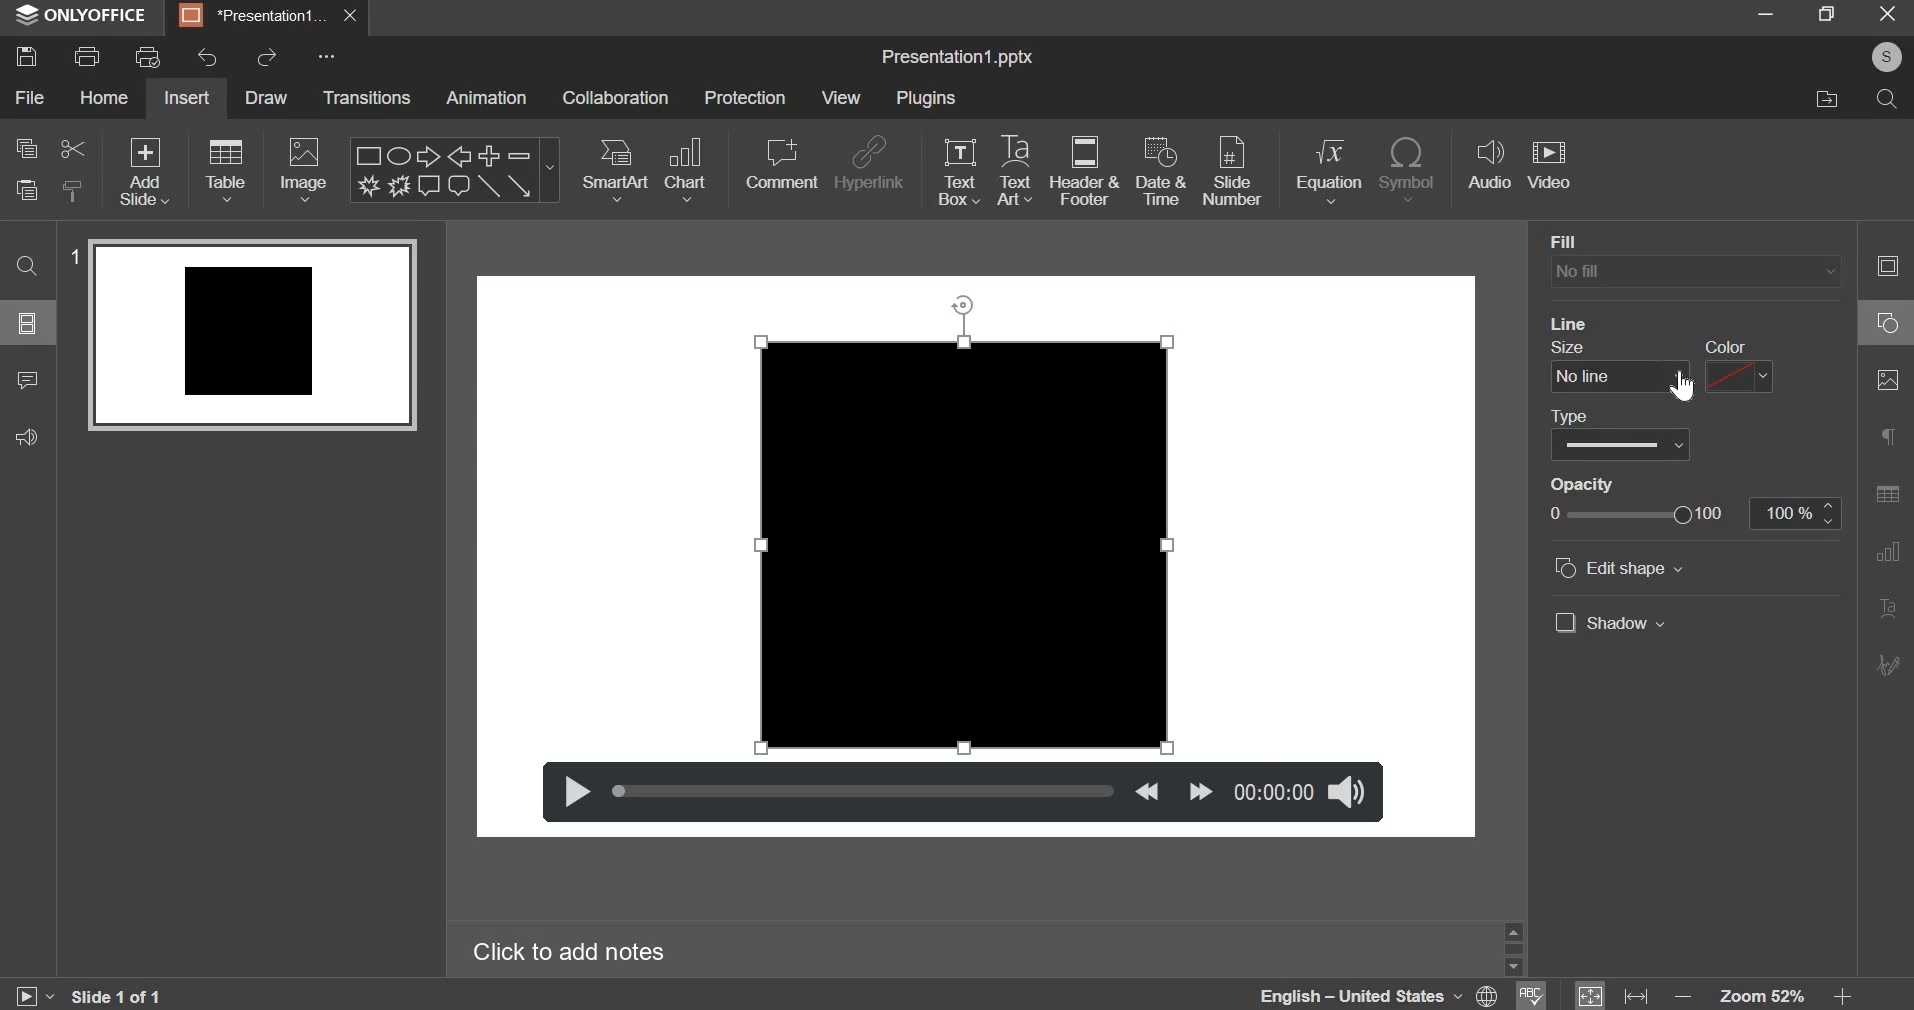 This screenshot has height=1010, width=1914. I want to click on Side arrow, so click(518, 186).